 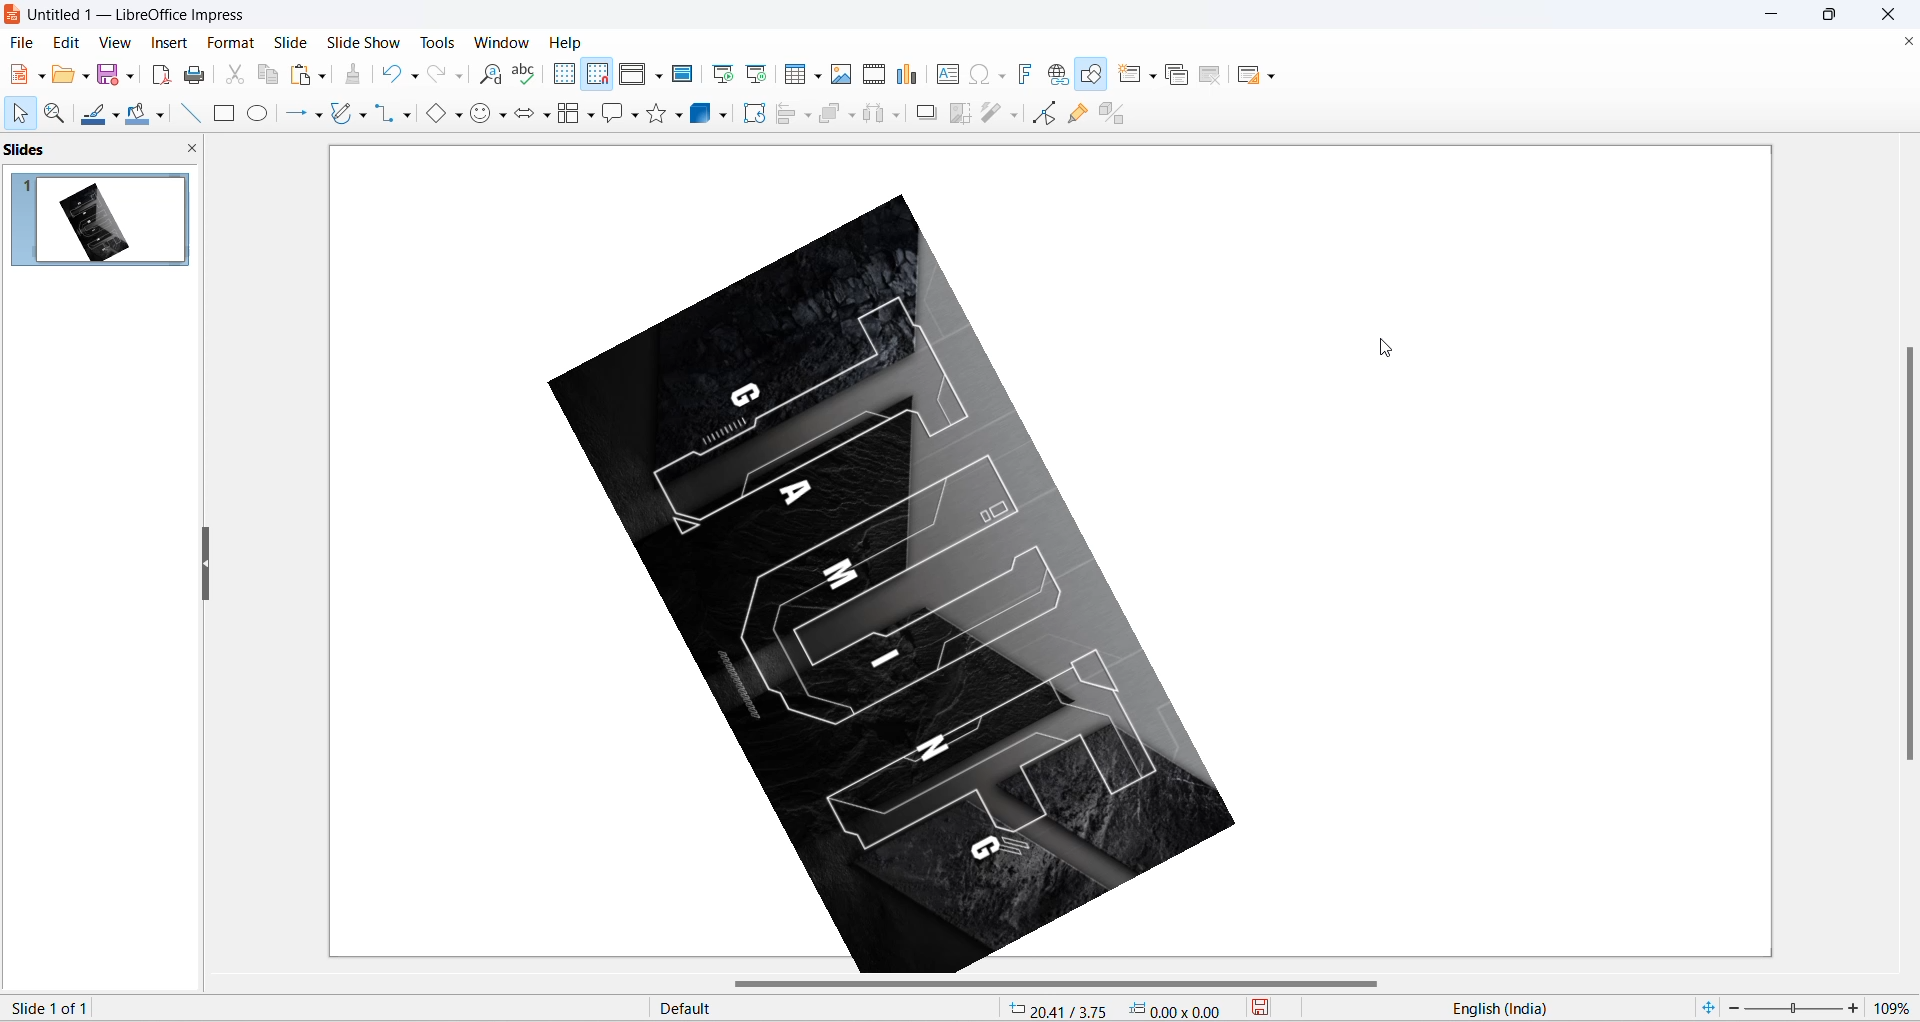 I want to click on start at first slide, so click(x=725, y=74).